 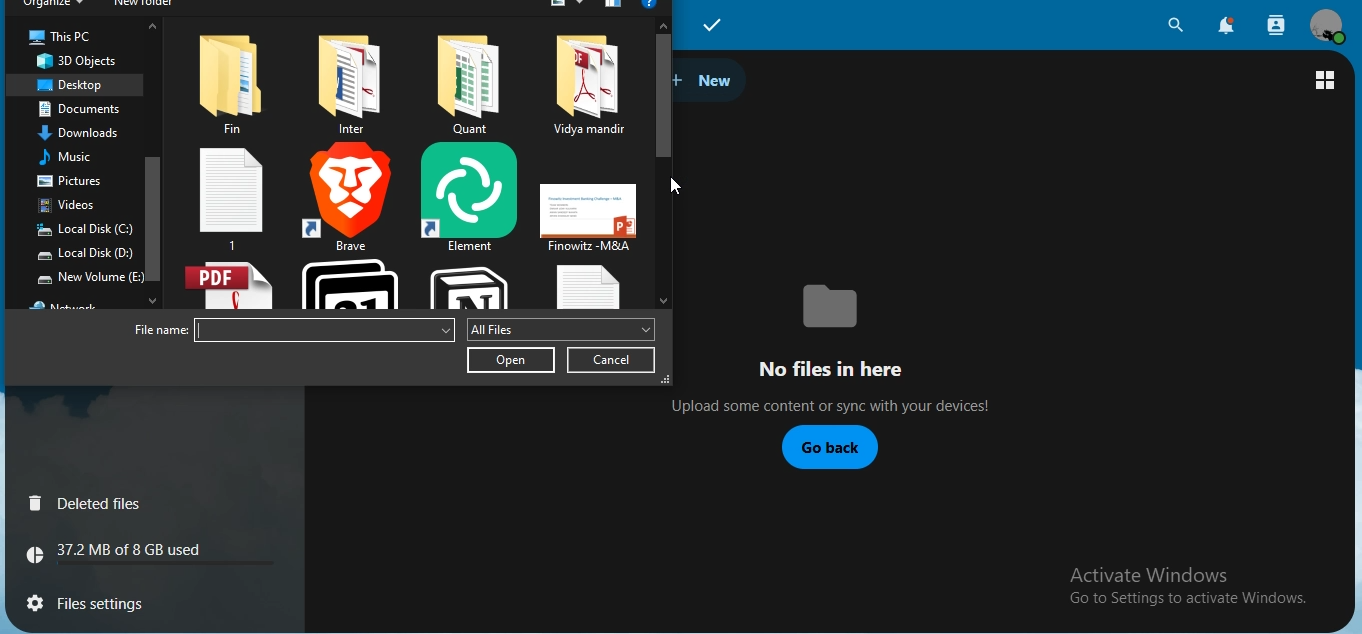 What do you see at coordinates (559, 329) in the screenshot?
I see `all files` at bounding box center [559, 329].